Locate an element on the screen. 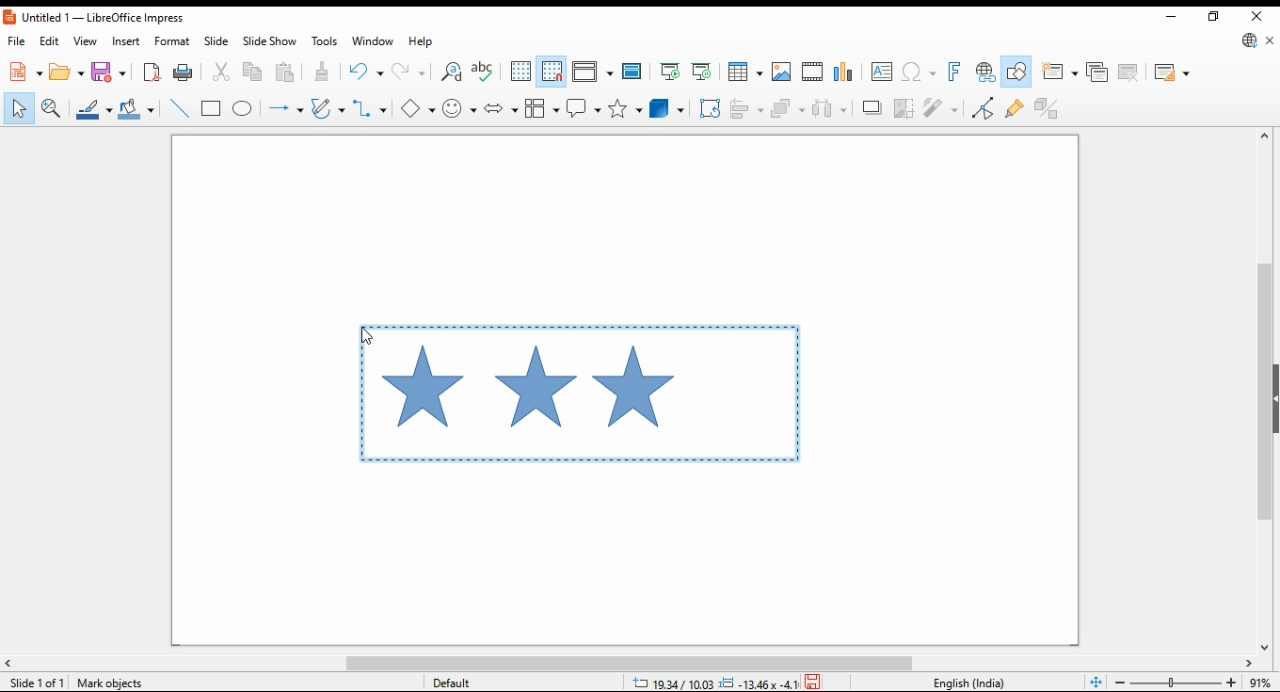 The height and width of the screenshot is (692, 1280). print is located at coordinates (182, 72).